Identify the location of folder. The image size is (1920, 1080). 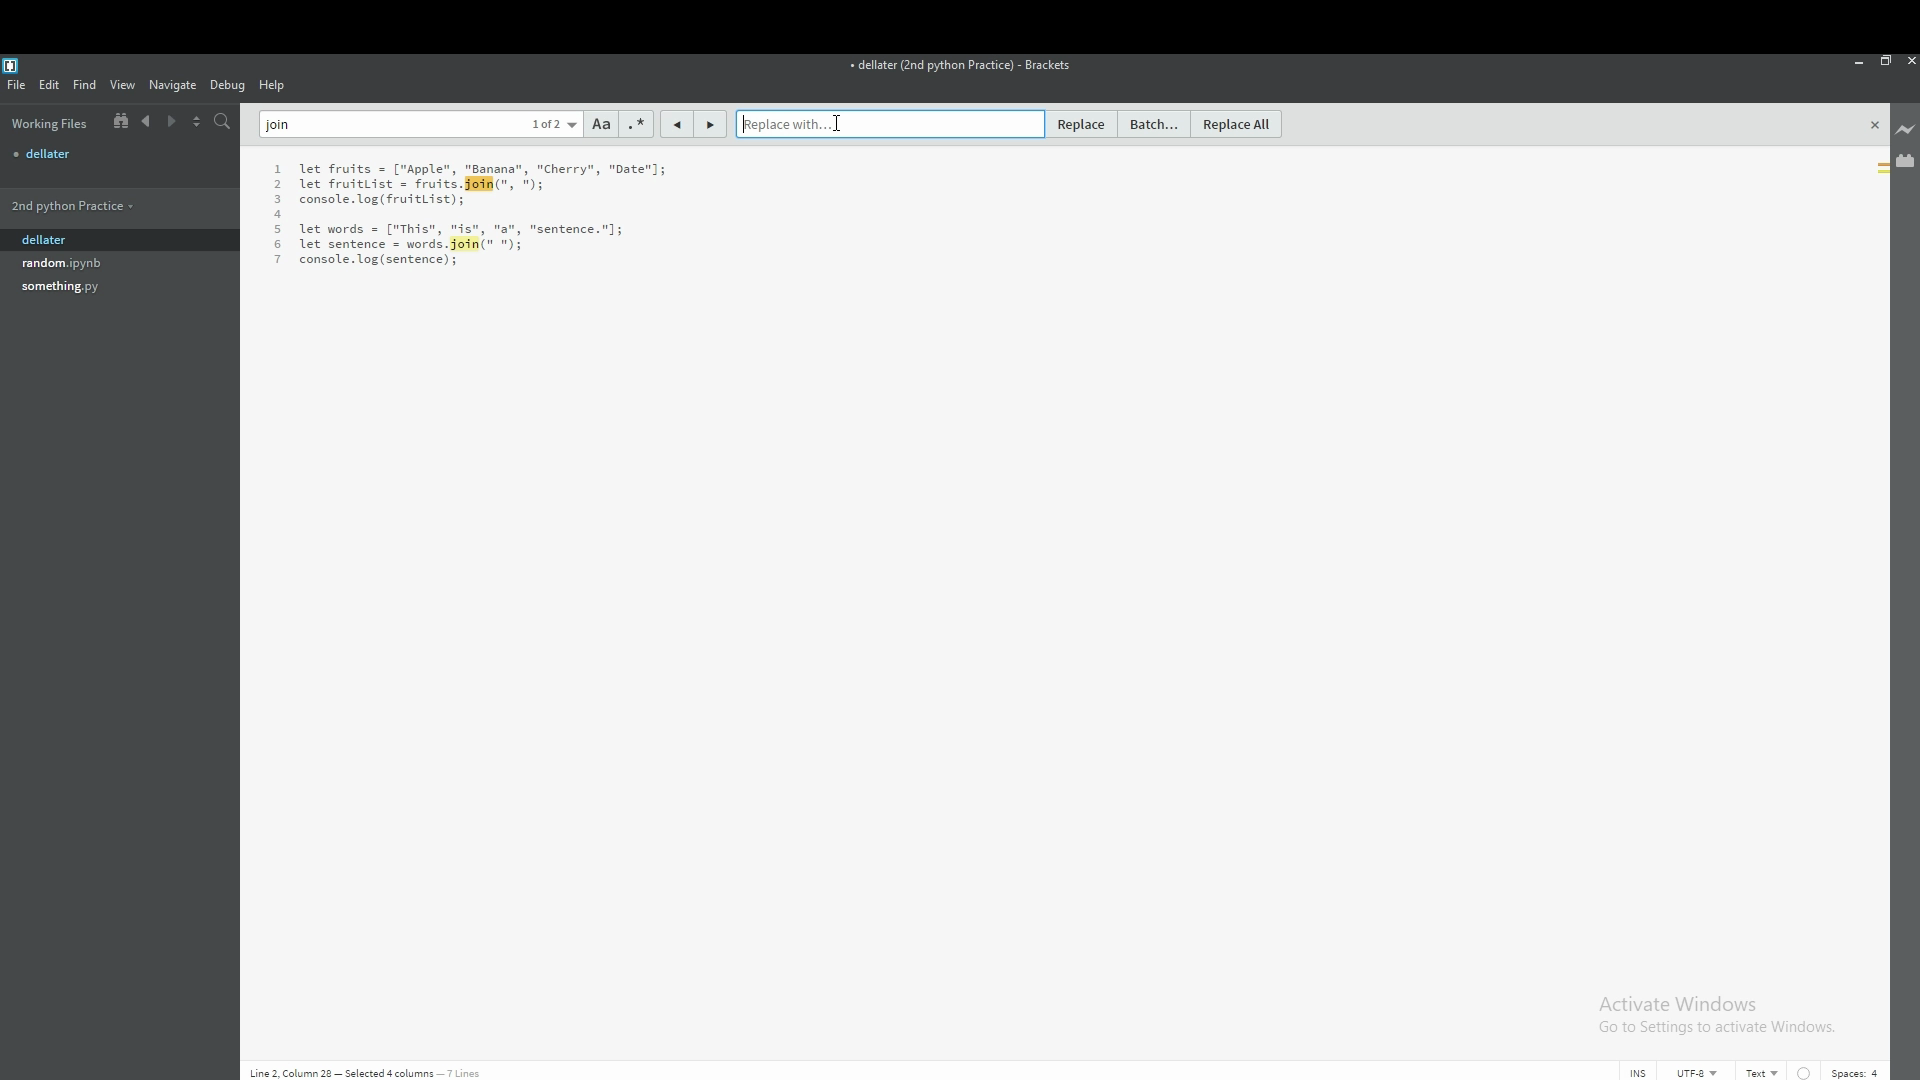
(91, 205).